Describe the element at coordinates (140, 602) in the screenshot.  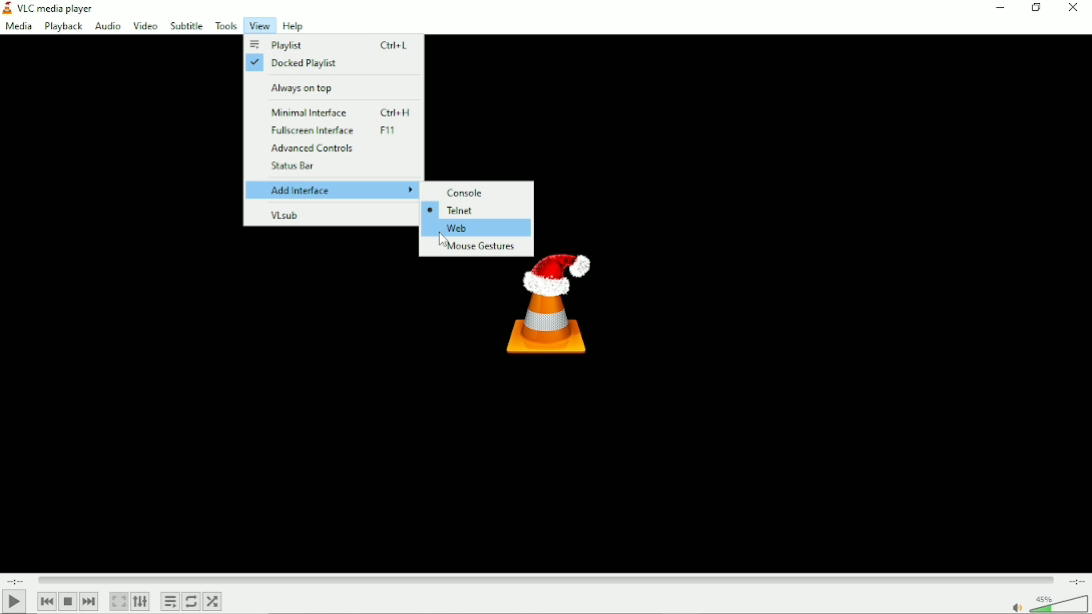
I see `Show extended settings` at that location.